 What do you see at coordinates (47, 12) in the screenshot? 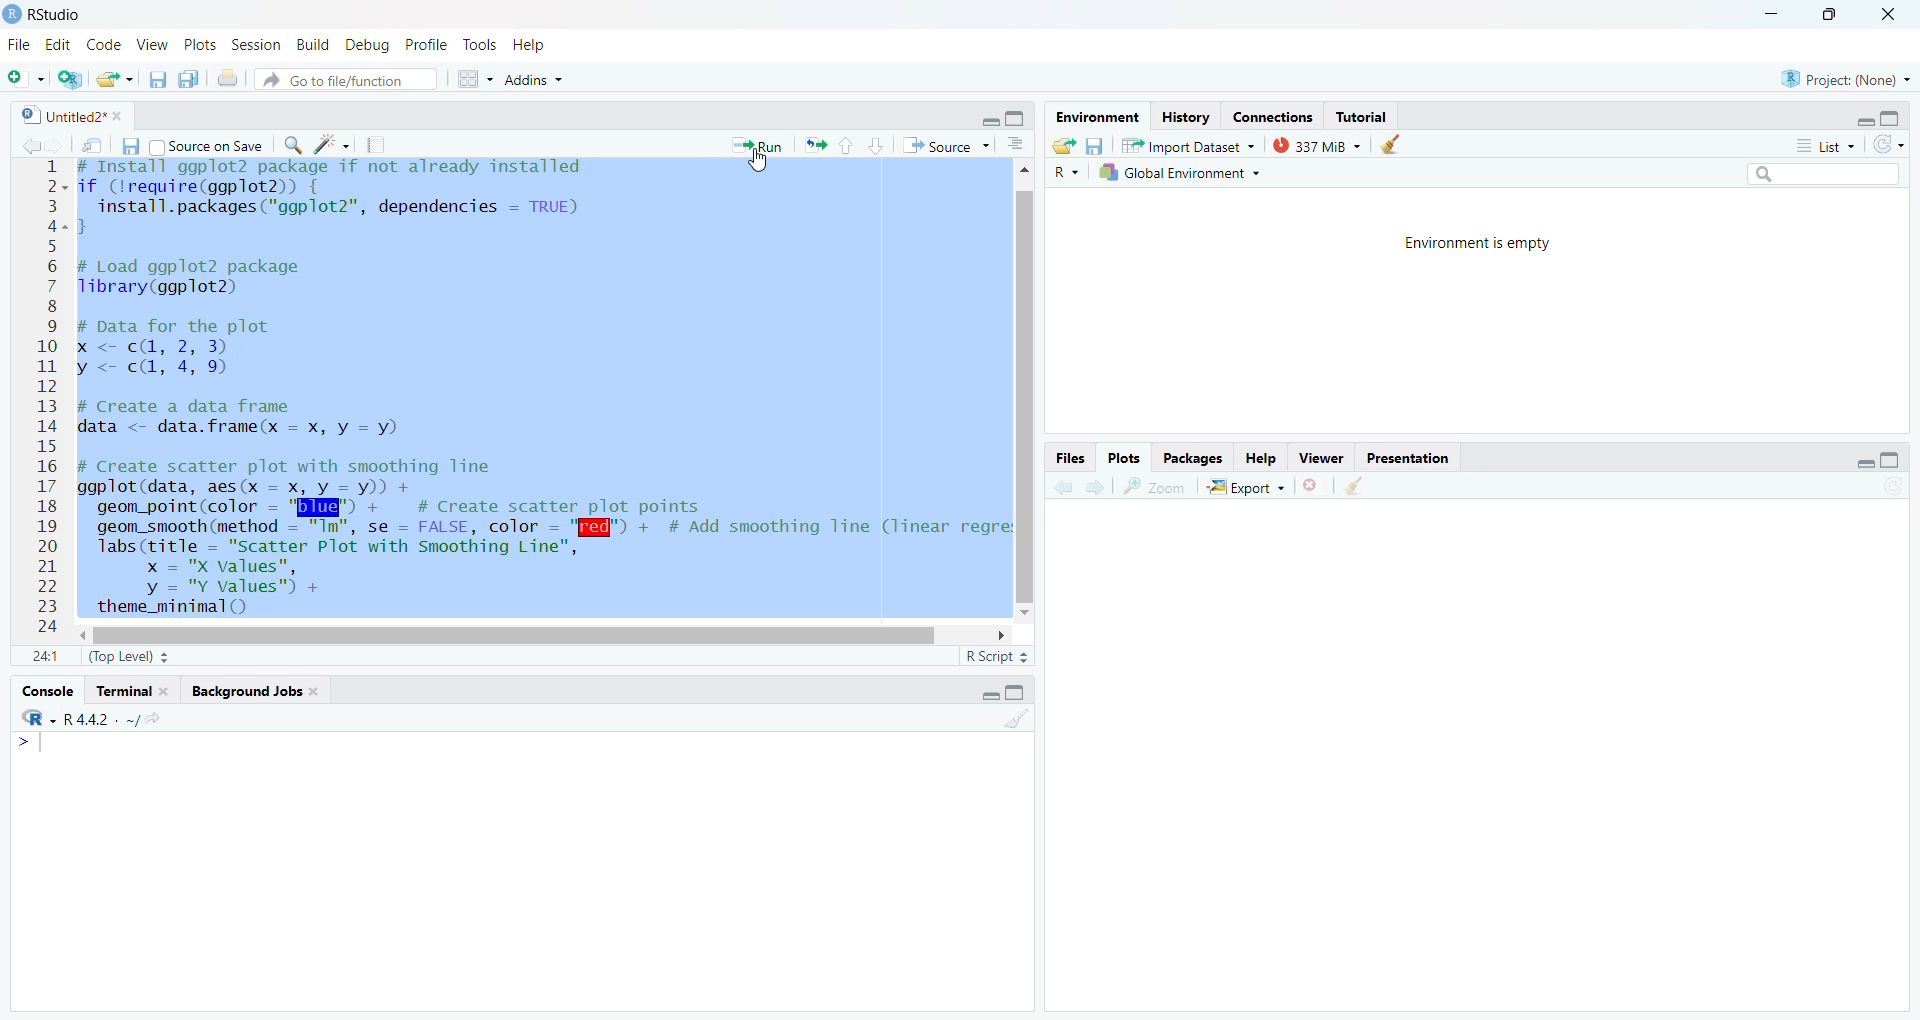
I see ` RStudio` at bounding box center [47, 12].